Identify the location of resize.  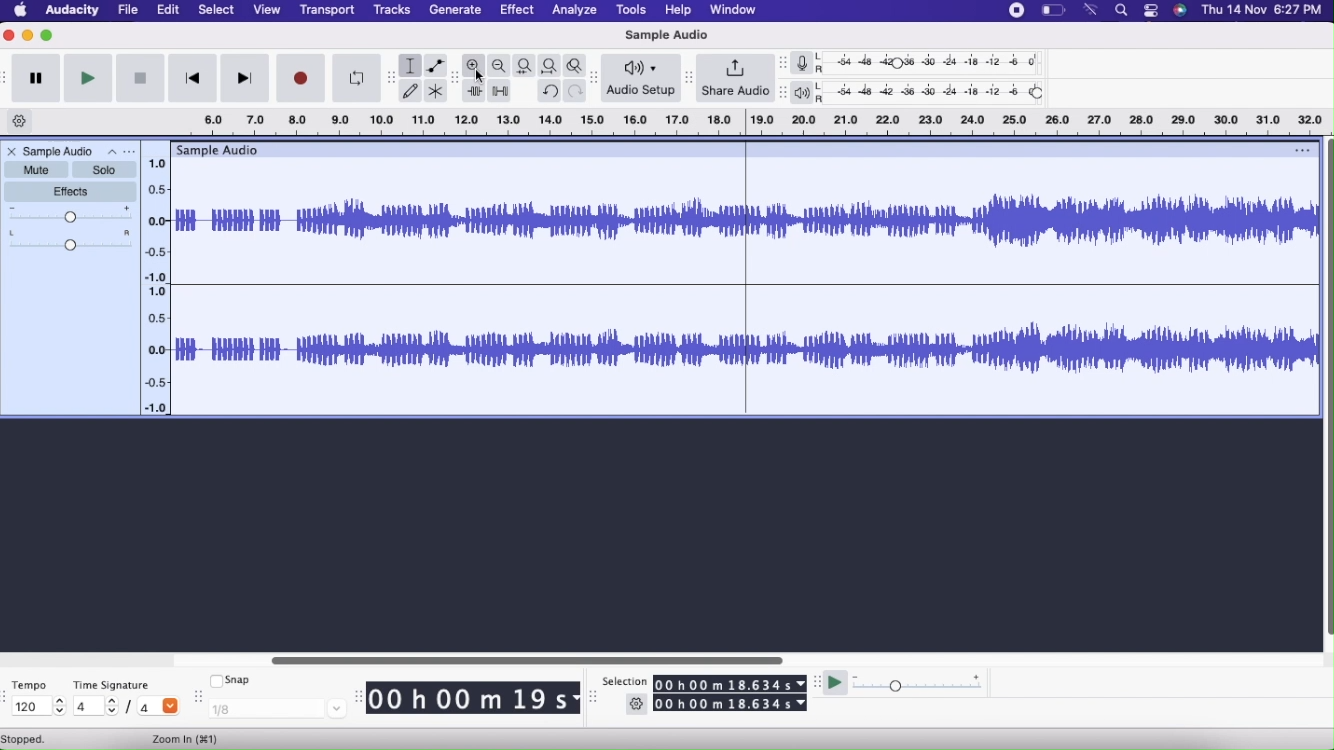
(593, 700).